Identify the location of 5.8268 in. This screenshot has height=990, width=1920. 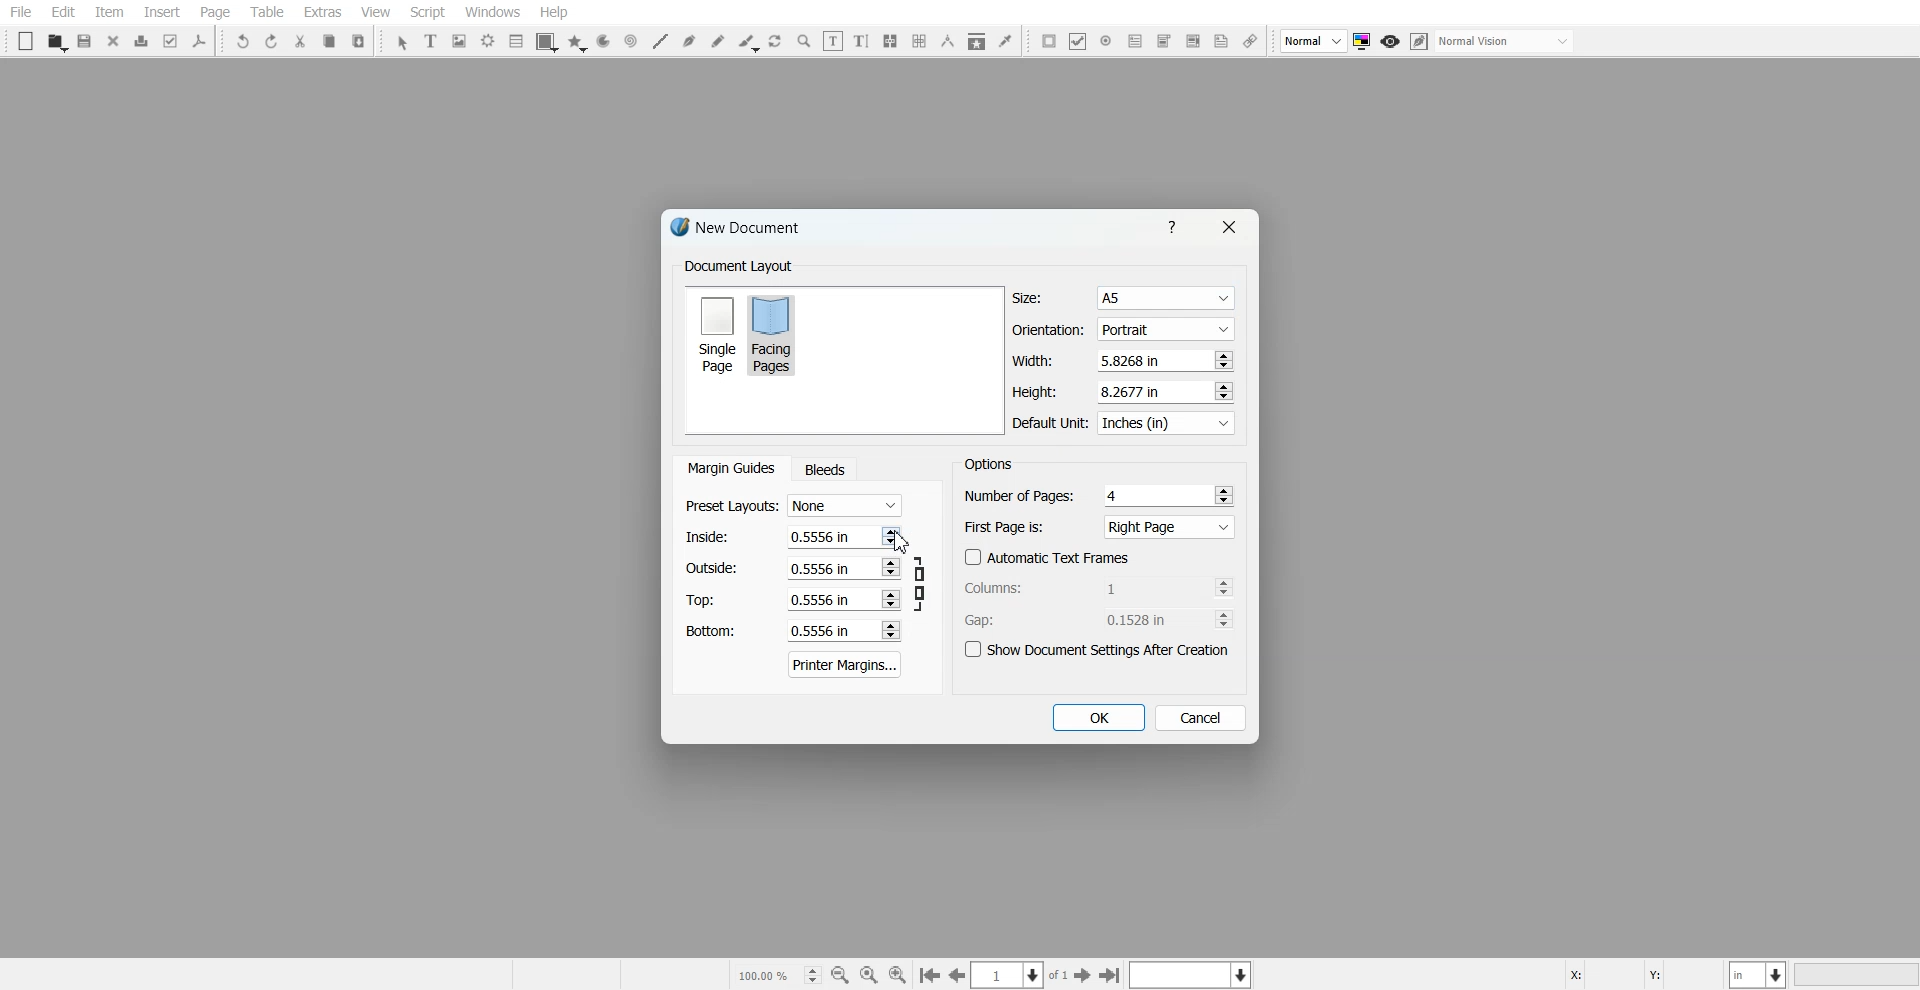
(1134, 360).